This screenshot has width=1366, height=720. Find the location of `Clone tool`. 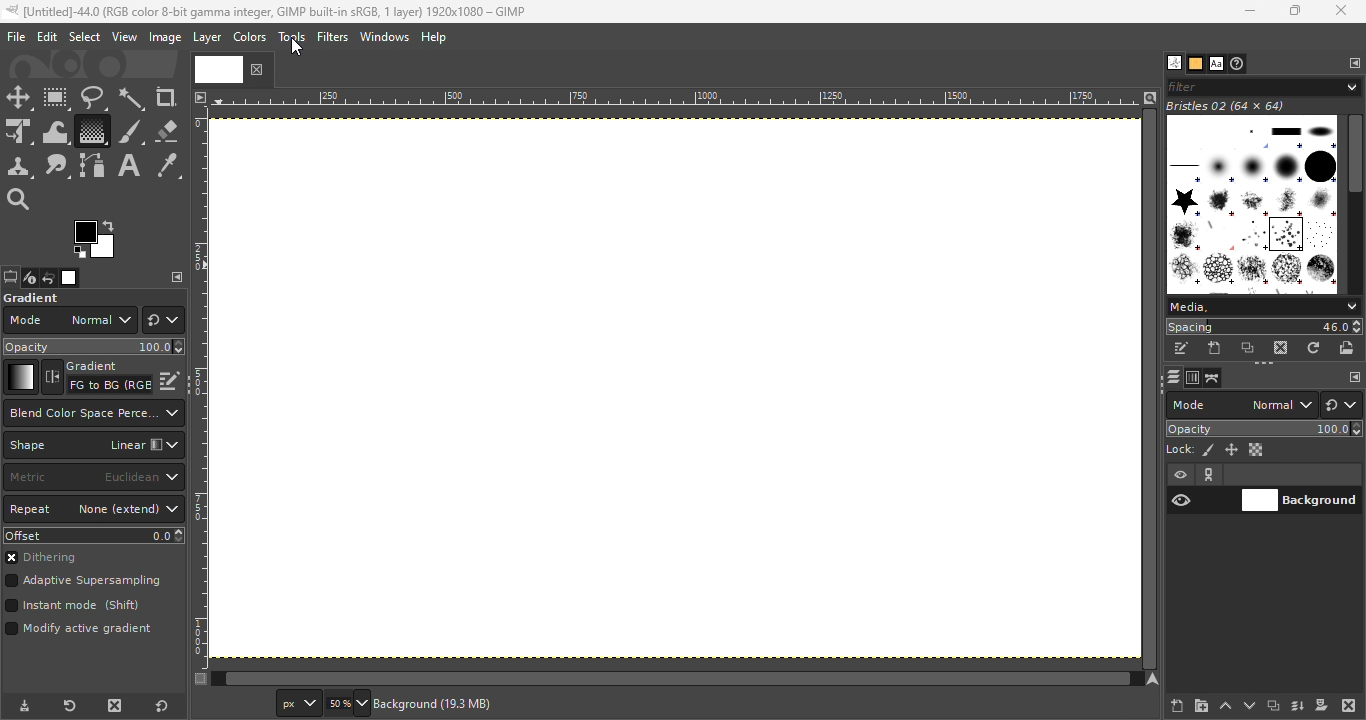

Clone tool is located at coordinates (19, 167).